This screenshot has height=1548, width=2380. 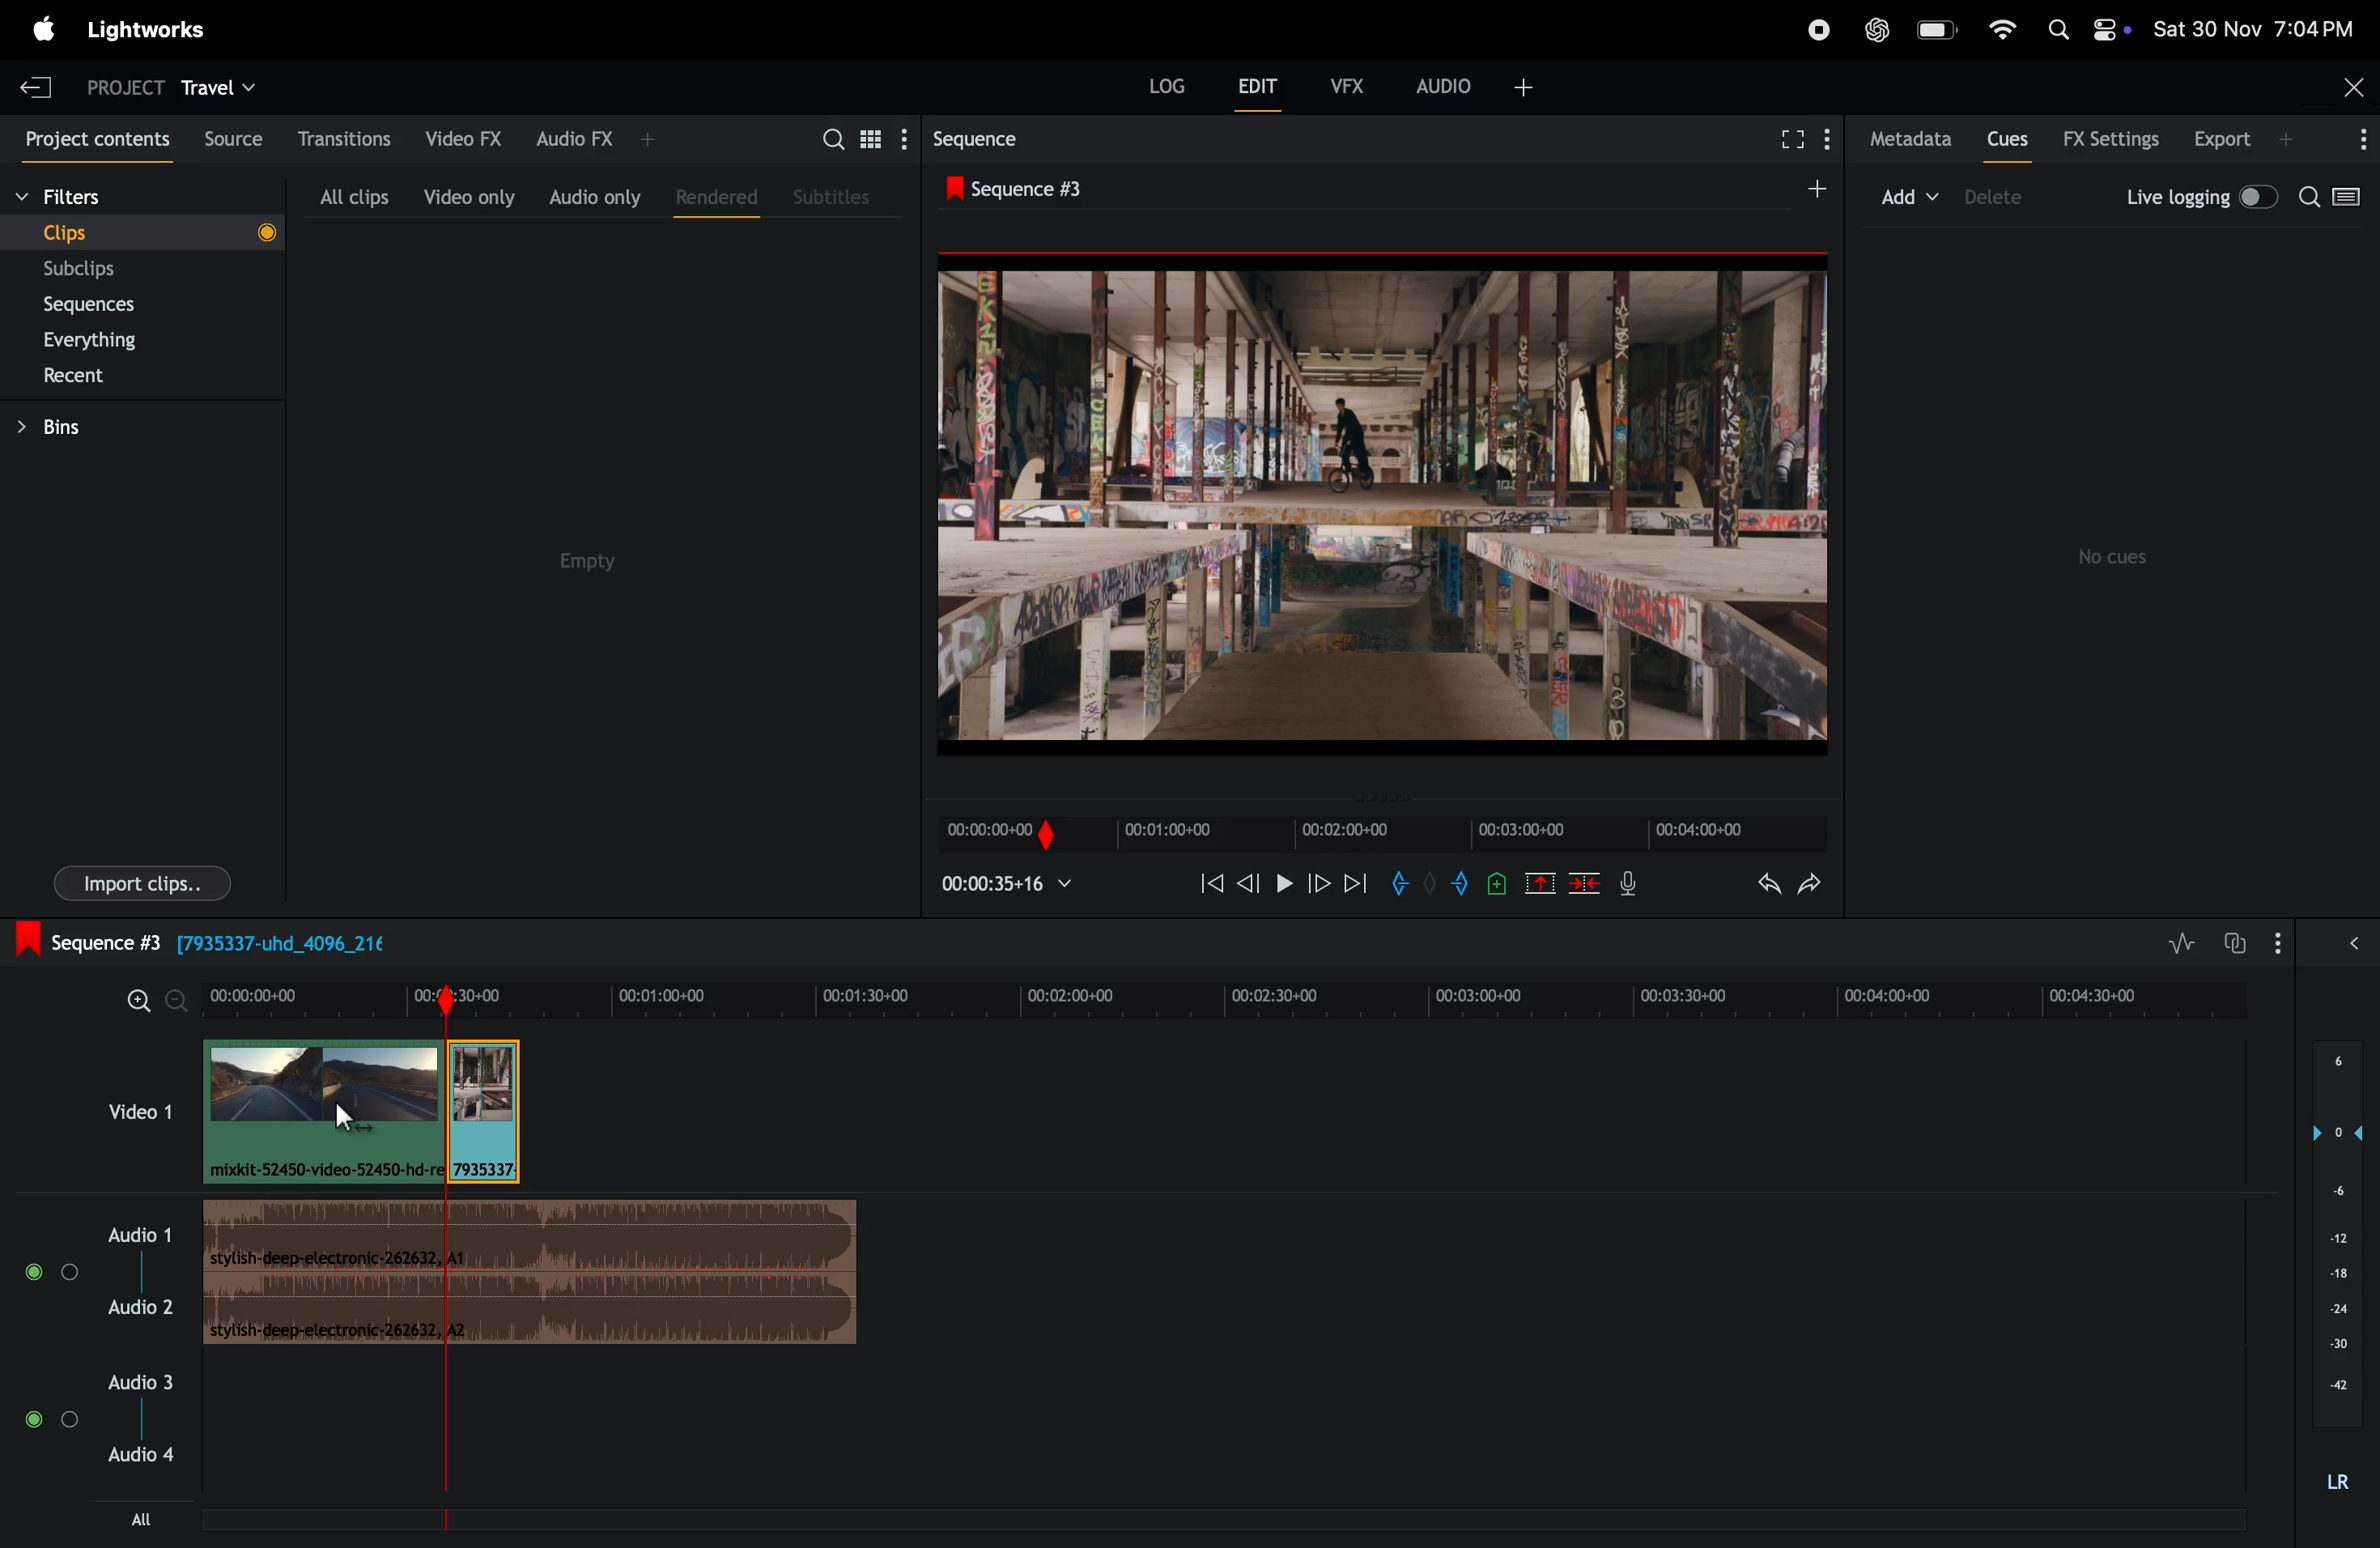 What do you see at coordinates (2198, 198) in the screenshot?
I see `live logging` at bounding box center [2198, 198].